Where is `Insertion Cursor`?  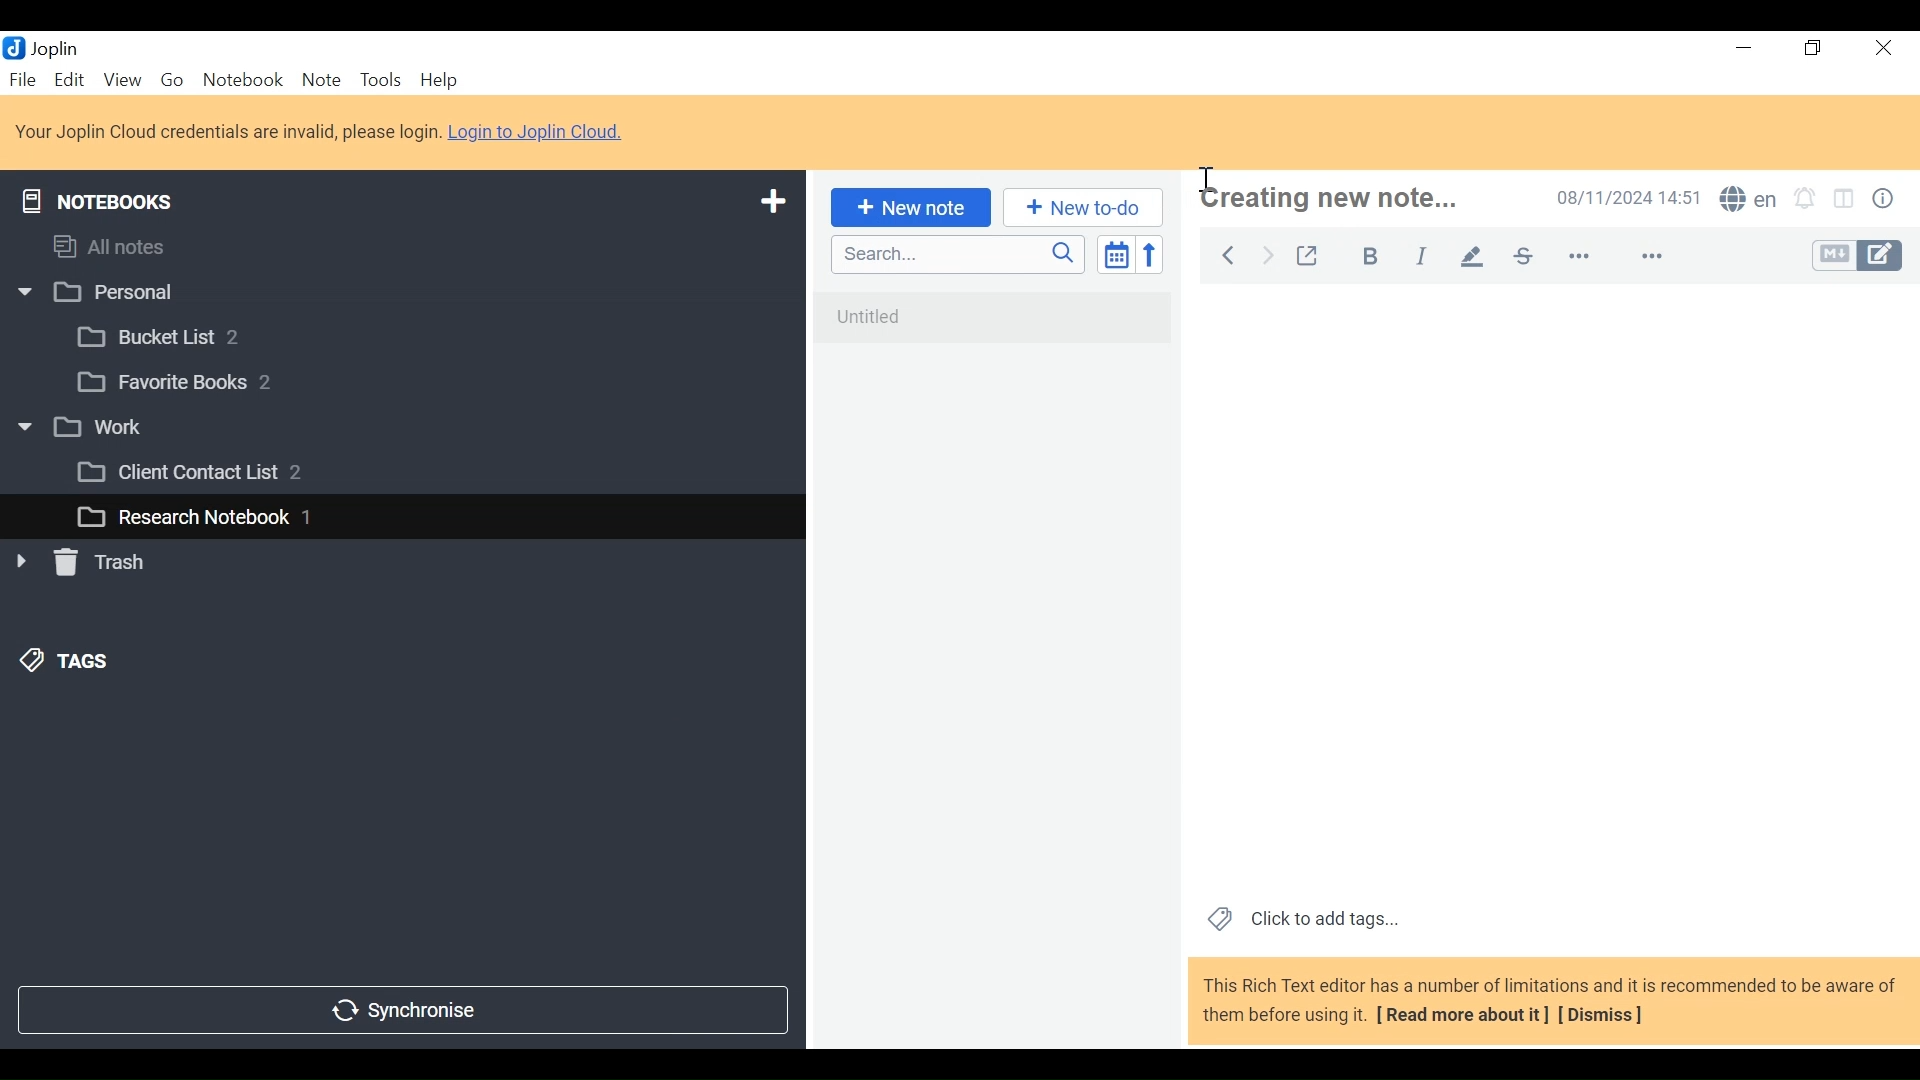
Insertion Cursor is located at coordinates (1209, 178).